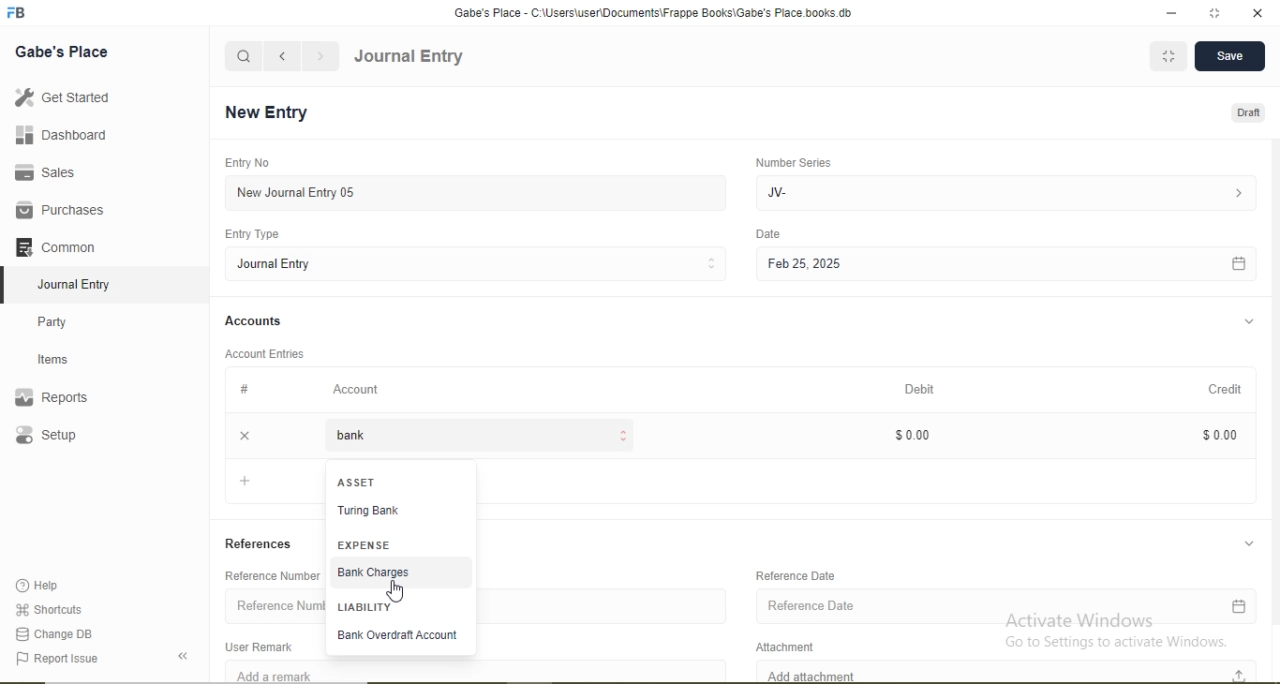 The width and height of the screenshot is (1280, 684). What do you see at coordinates (51, 608) in the screenshot?
I see `‘Shortcuts` at bounding box center [51, 608].